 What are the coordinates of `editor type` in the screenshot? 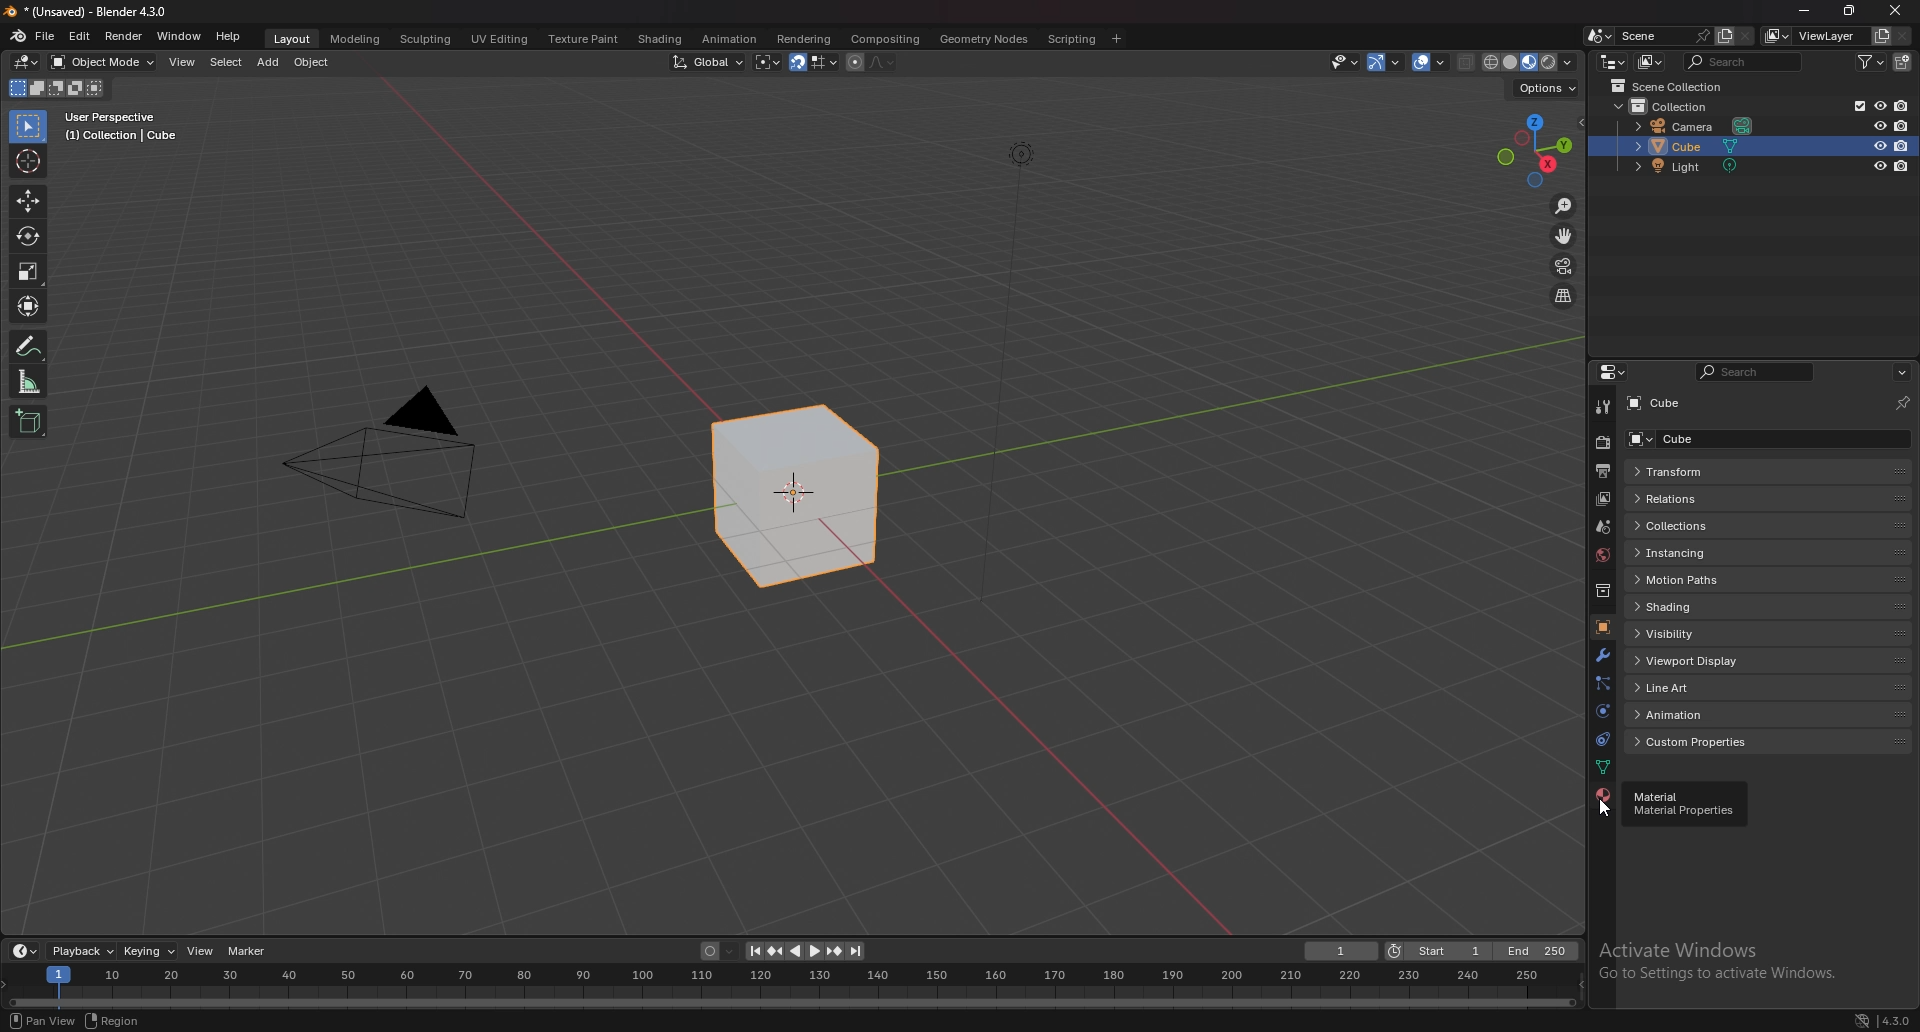 It's located at (1612, 372).